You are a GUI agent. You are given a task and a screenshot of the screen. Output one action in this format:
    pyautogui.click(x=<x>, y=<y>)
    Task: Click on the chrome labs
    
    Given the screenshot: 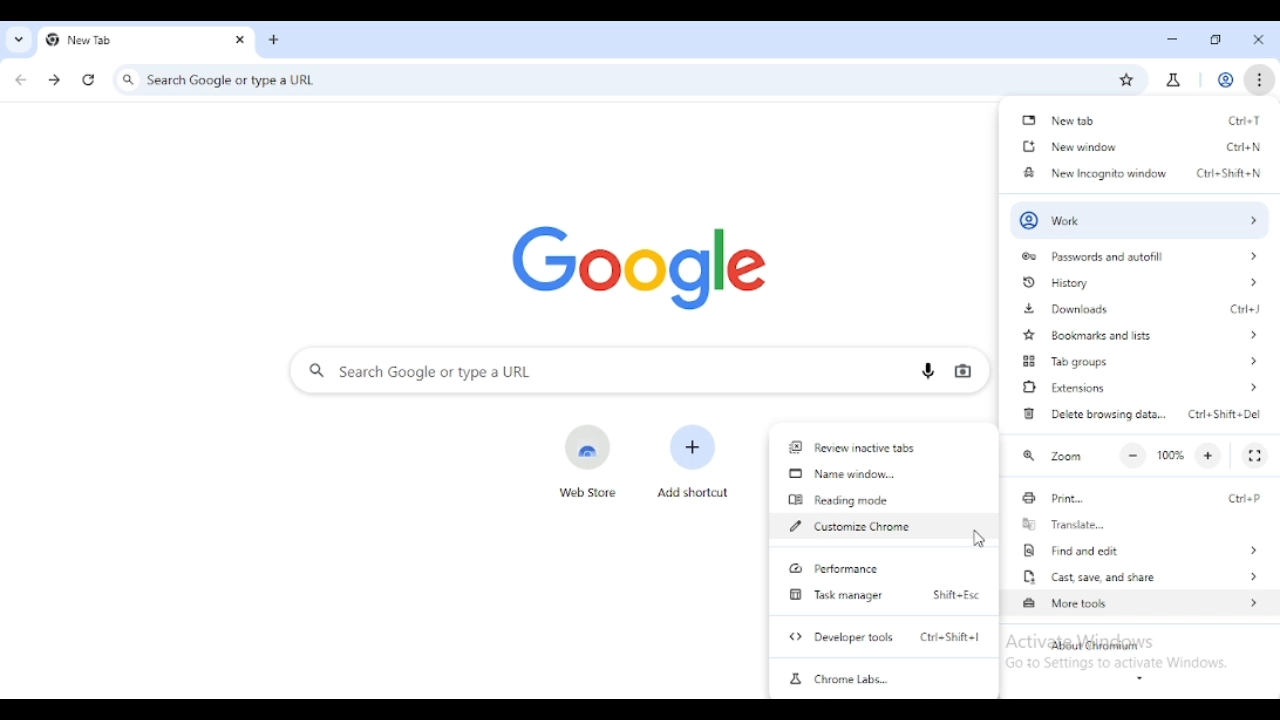 What is the action you would take?
    pyautogui.click(x=838, y=679)
    